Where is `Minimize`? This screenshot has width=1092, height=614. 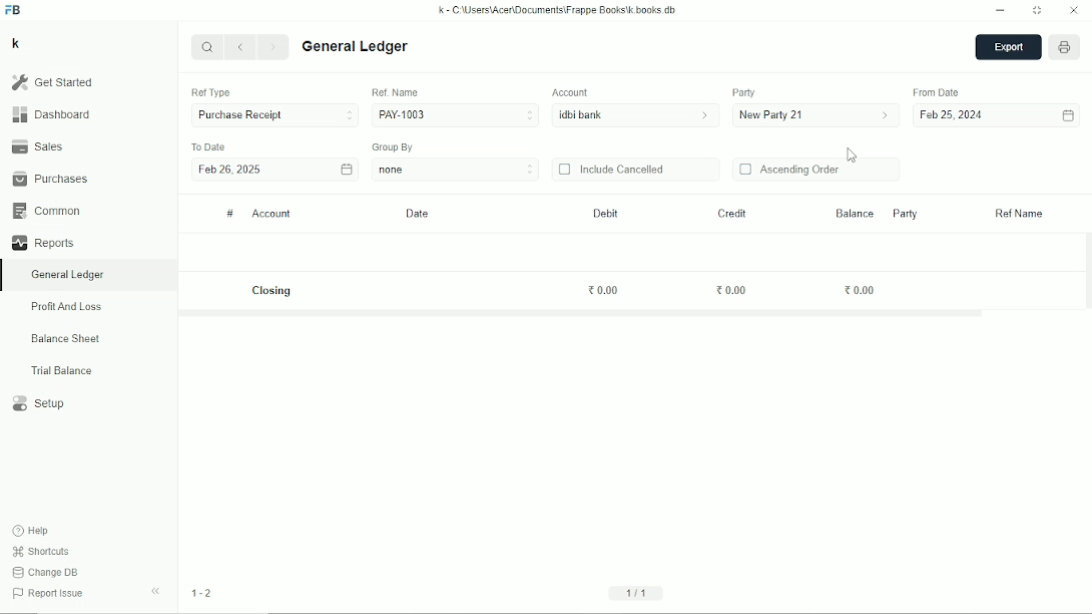
Minimize is located at coordinates (1001, 11).